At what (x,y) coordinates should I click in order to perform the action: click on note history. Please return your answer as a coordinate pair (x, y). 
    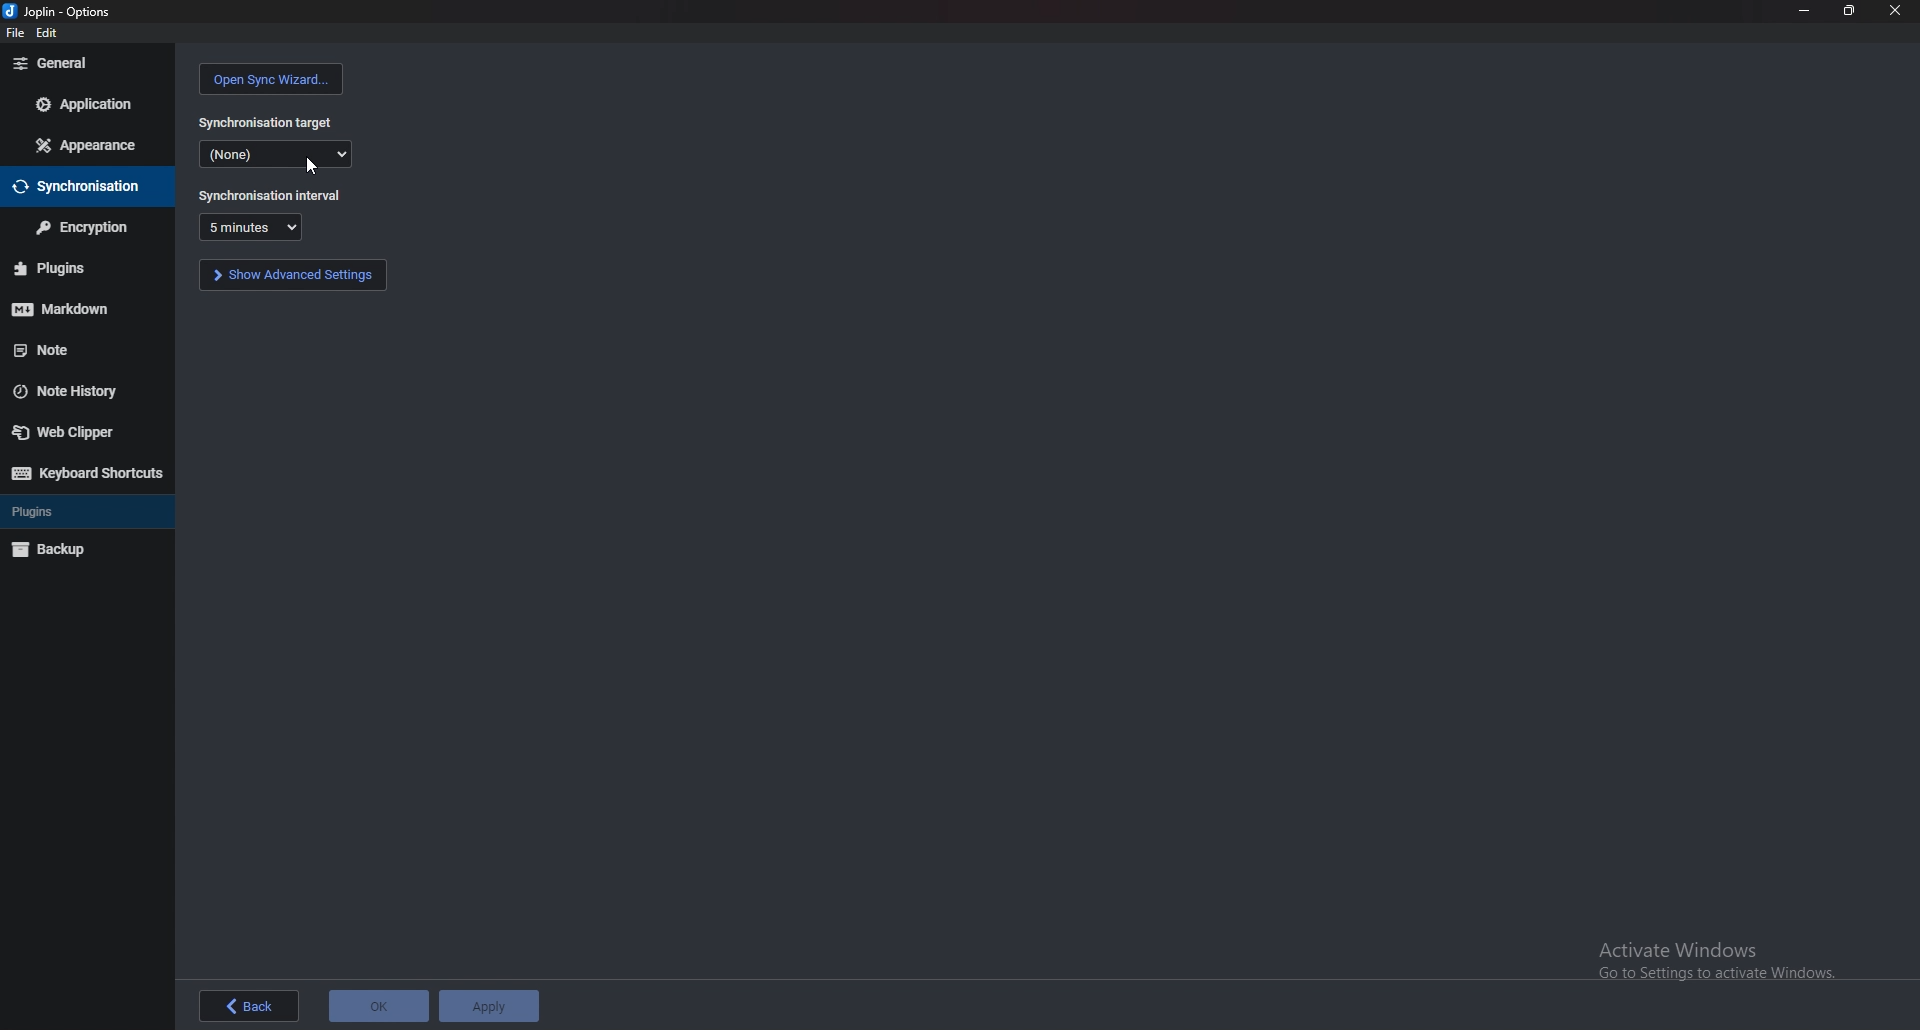
    Looking at the image, I should click on (72, 392).